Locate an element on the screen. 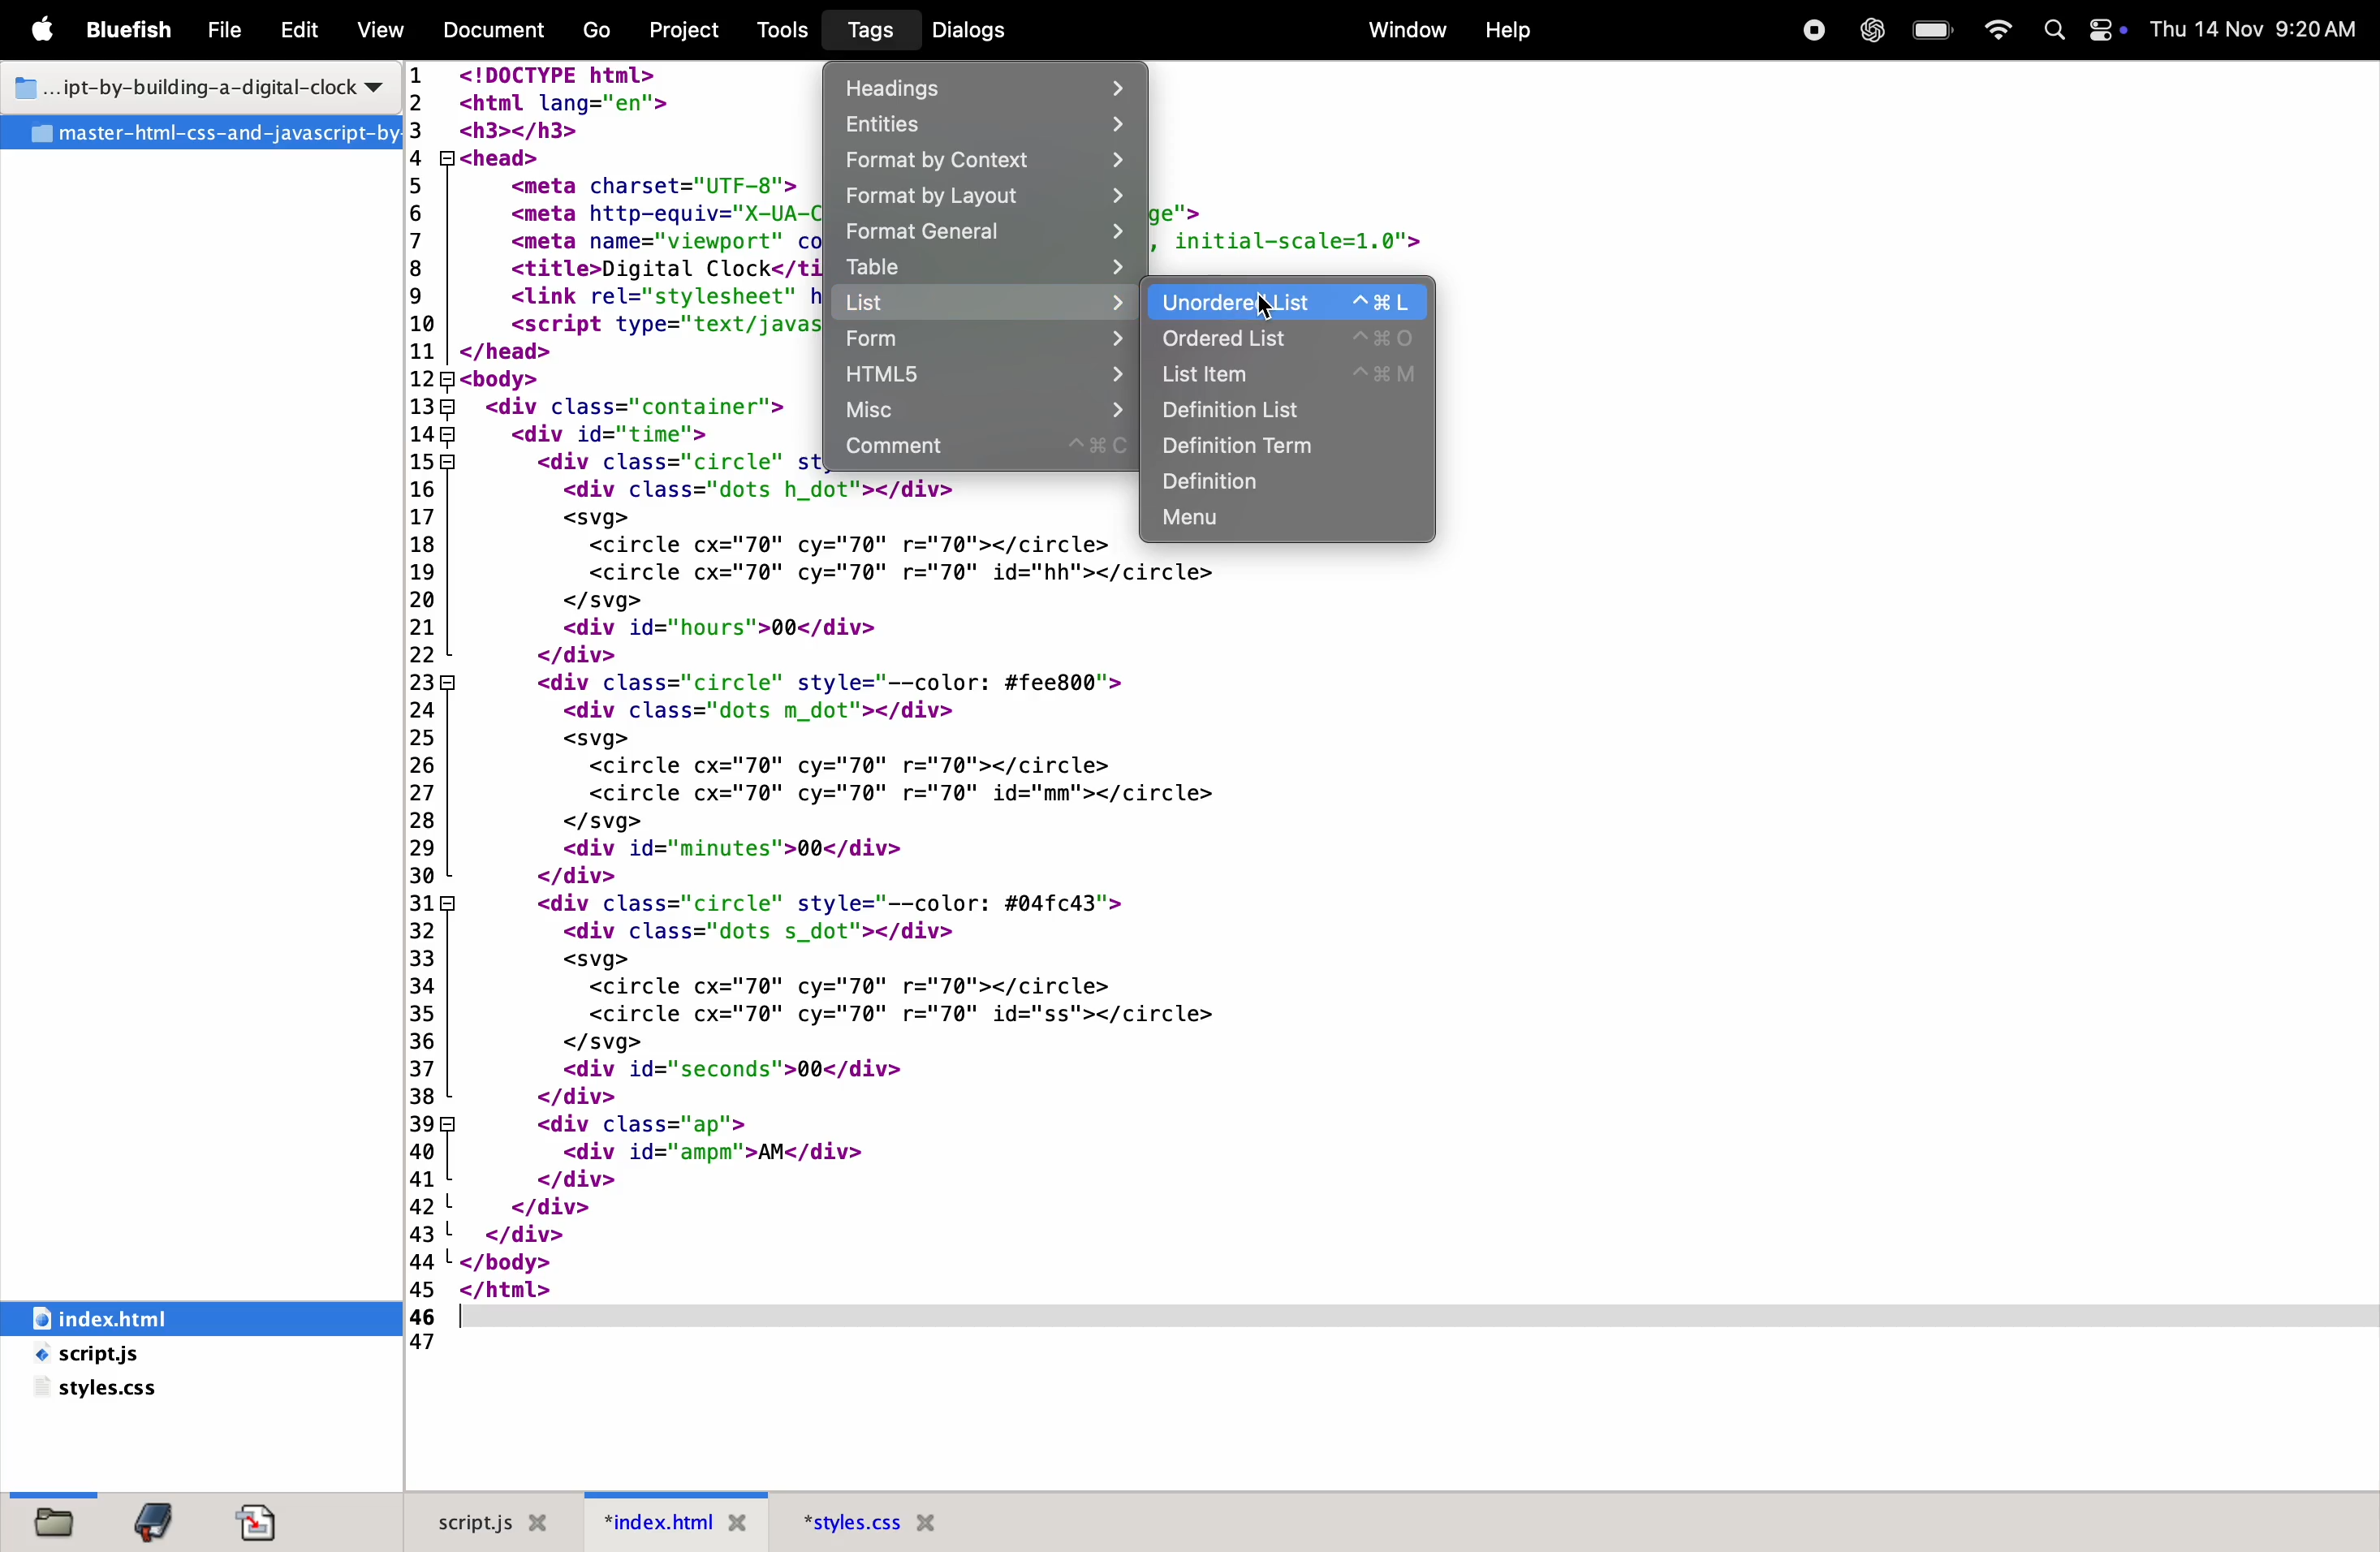 Image resolution: width=2380 pixels, height=1552 pixels. file is located at coordinates (55, 1524).